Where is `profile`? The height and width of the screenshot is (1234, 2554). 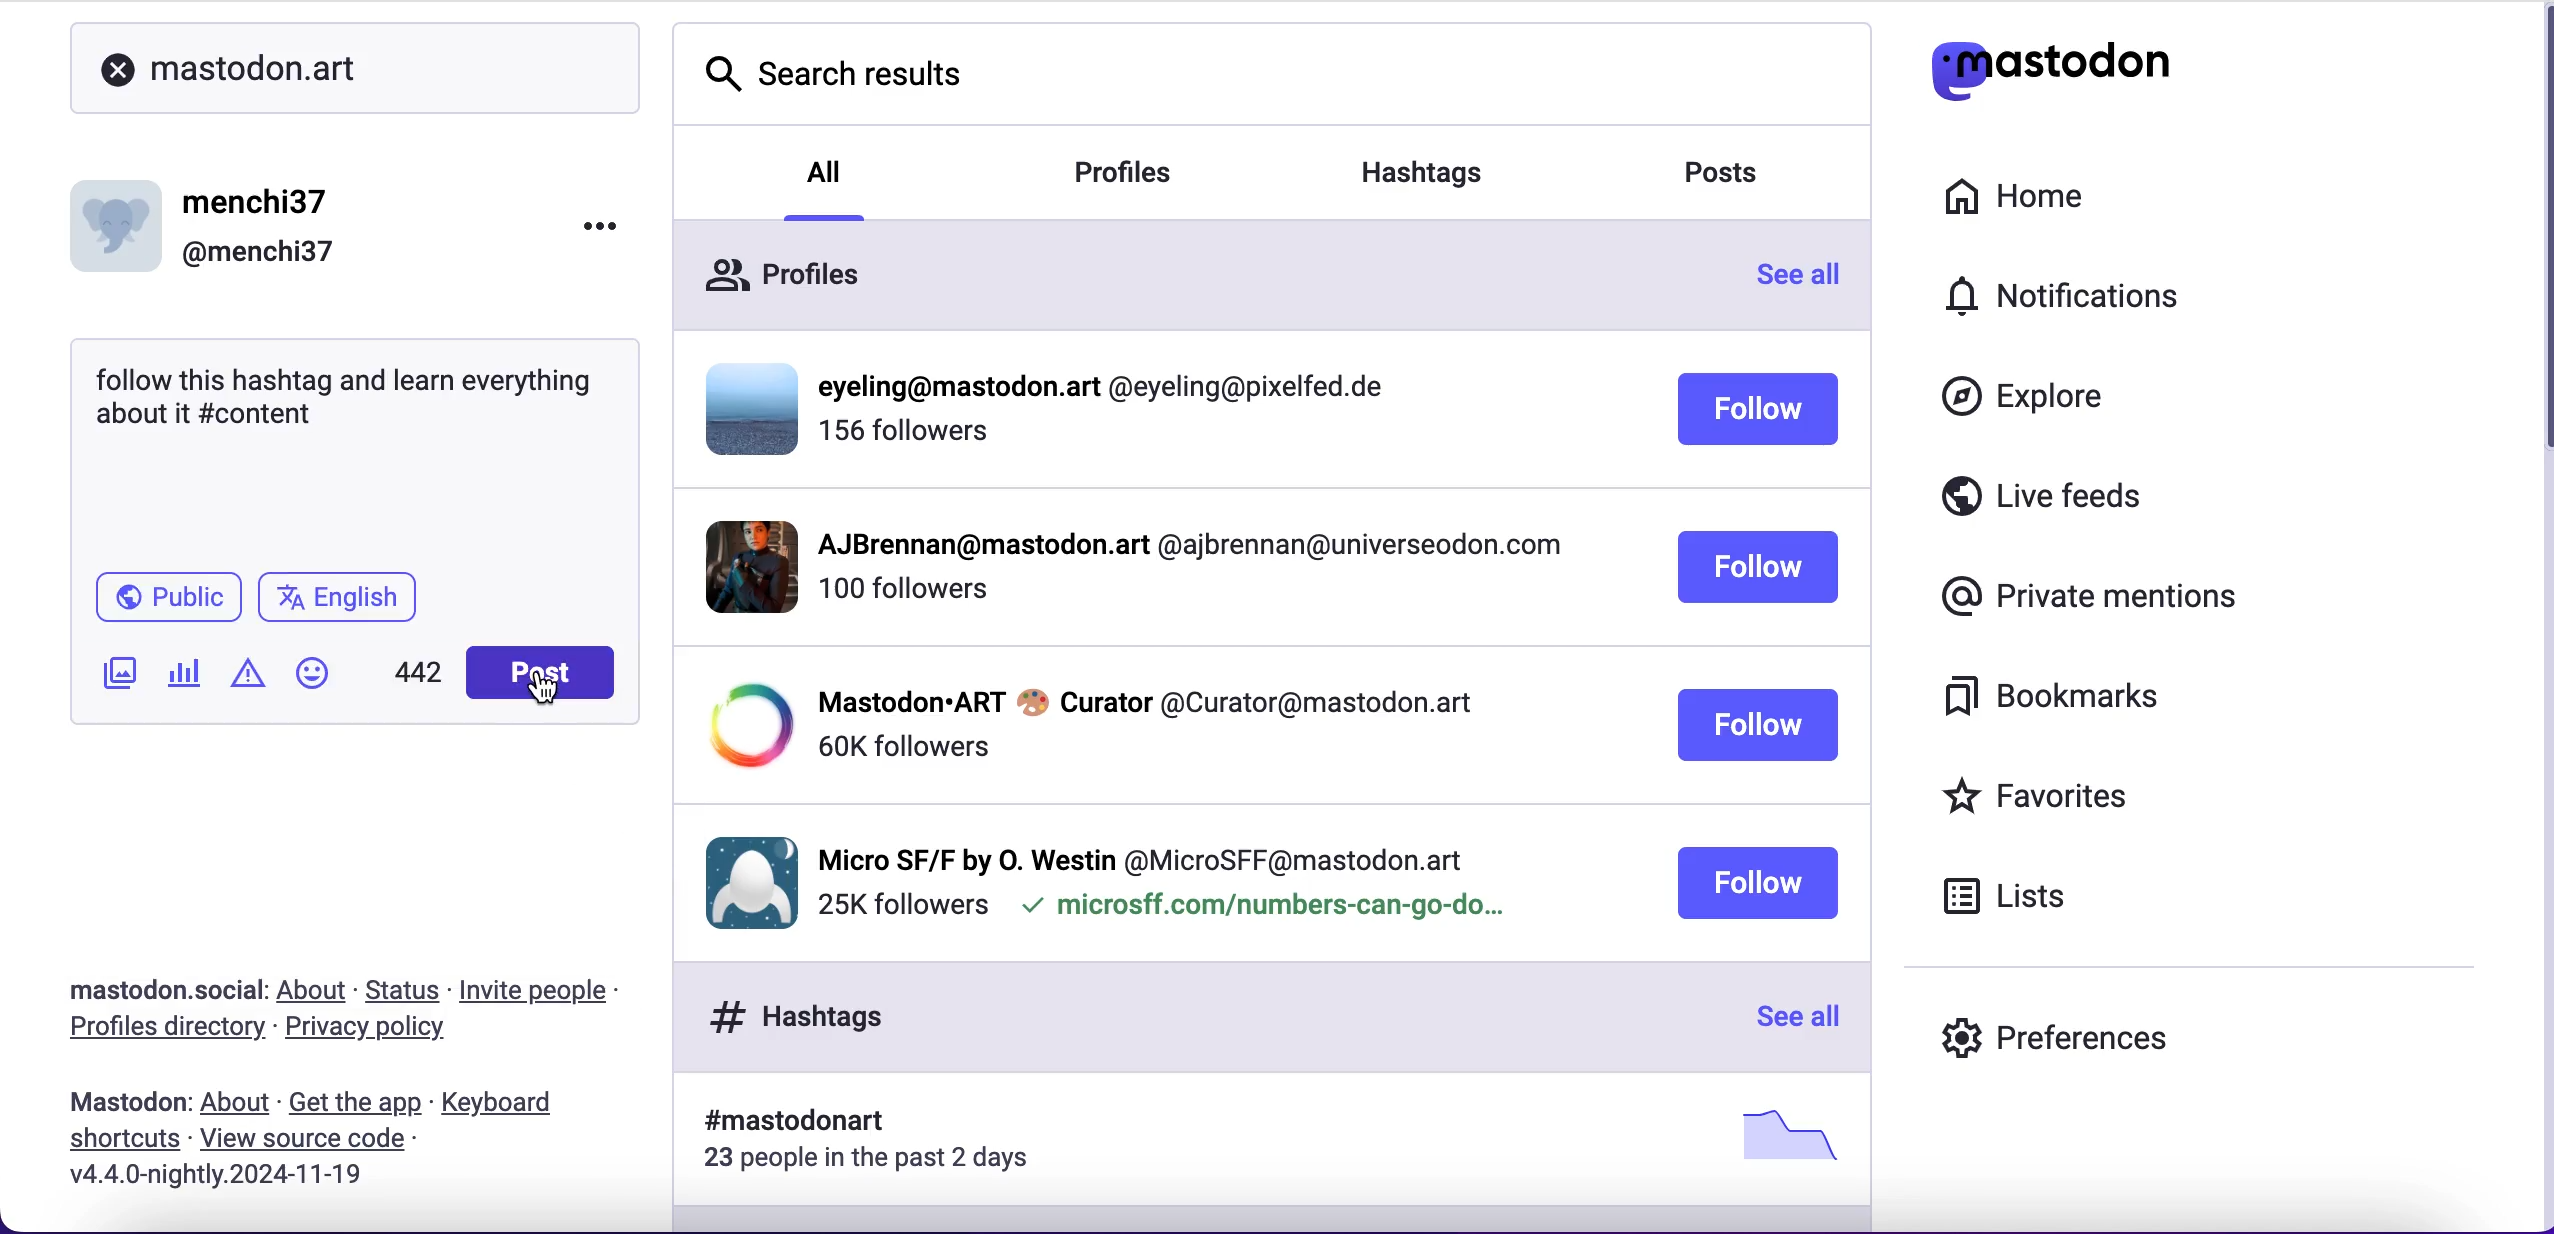
profile is located at coordinates (1143, 855).